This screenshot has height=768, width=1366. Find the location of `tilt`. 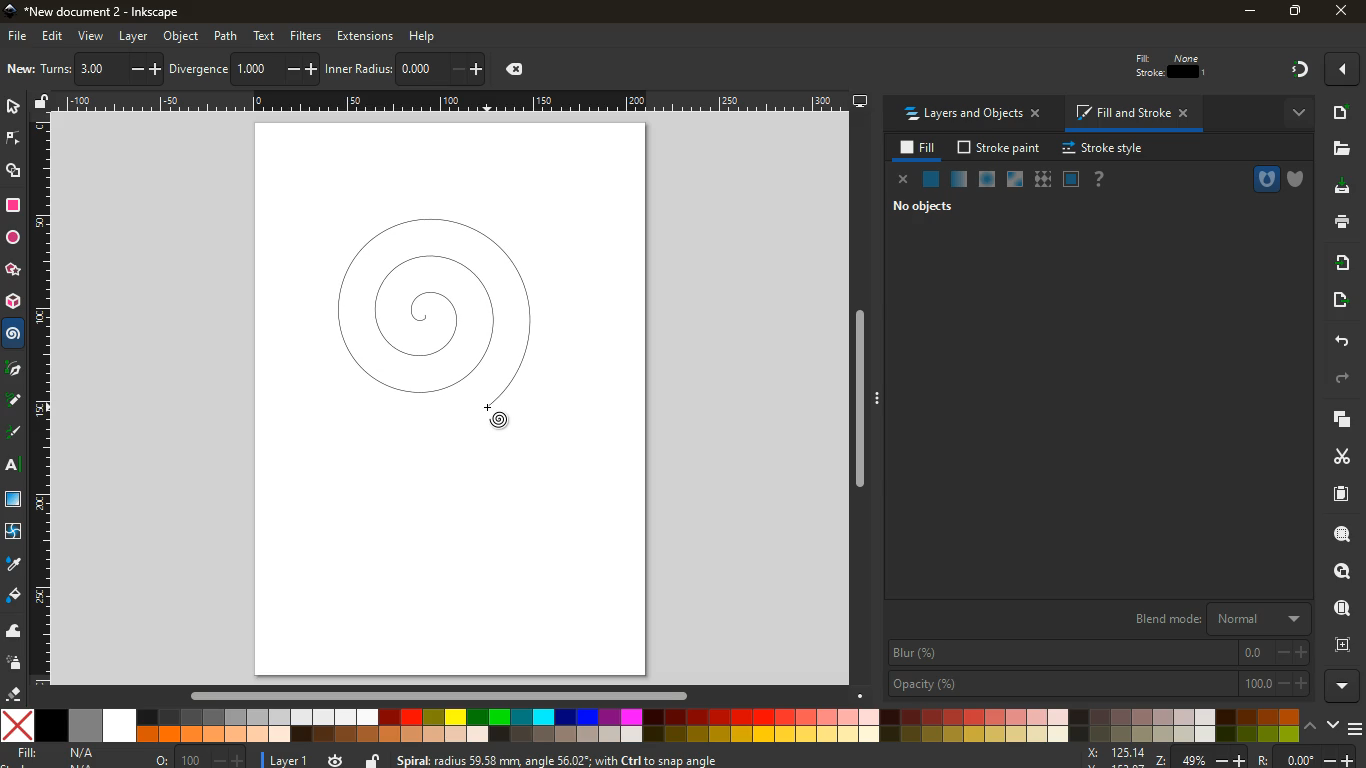

tilt is located at coordinates (245, 69).